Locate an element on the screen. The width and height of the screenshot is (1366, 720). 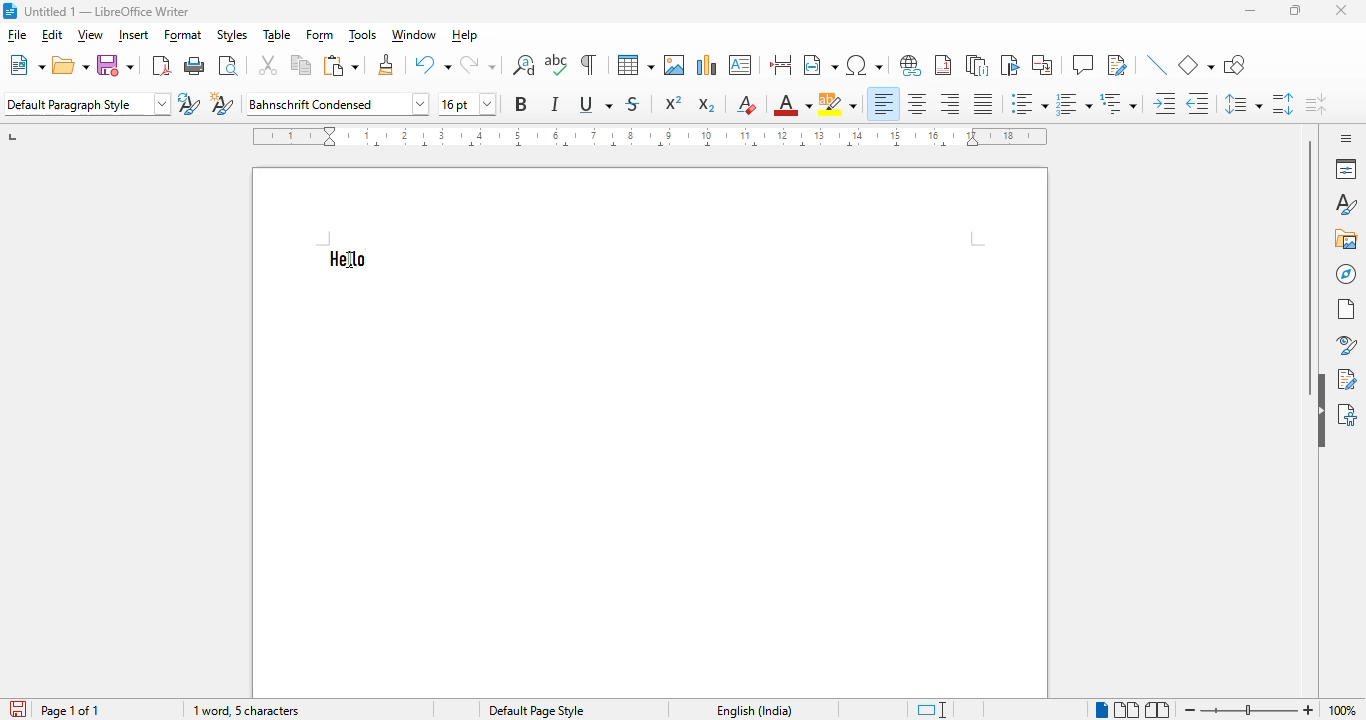
zoom factor is located at coordinates (1343, 710).